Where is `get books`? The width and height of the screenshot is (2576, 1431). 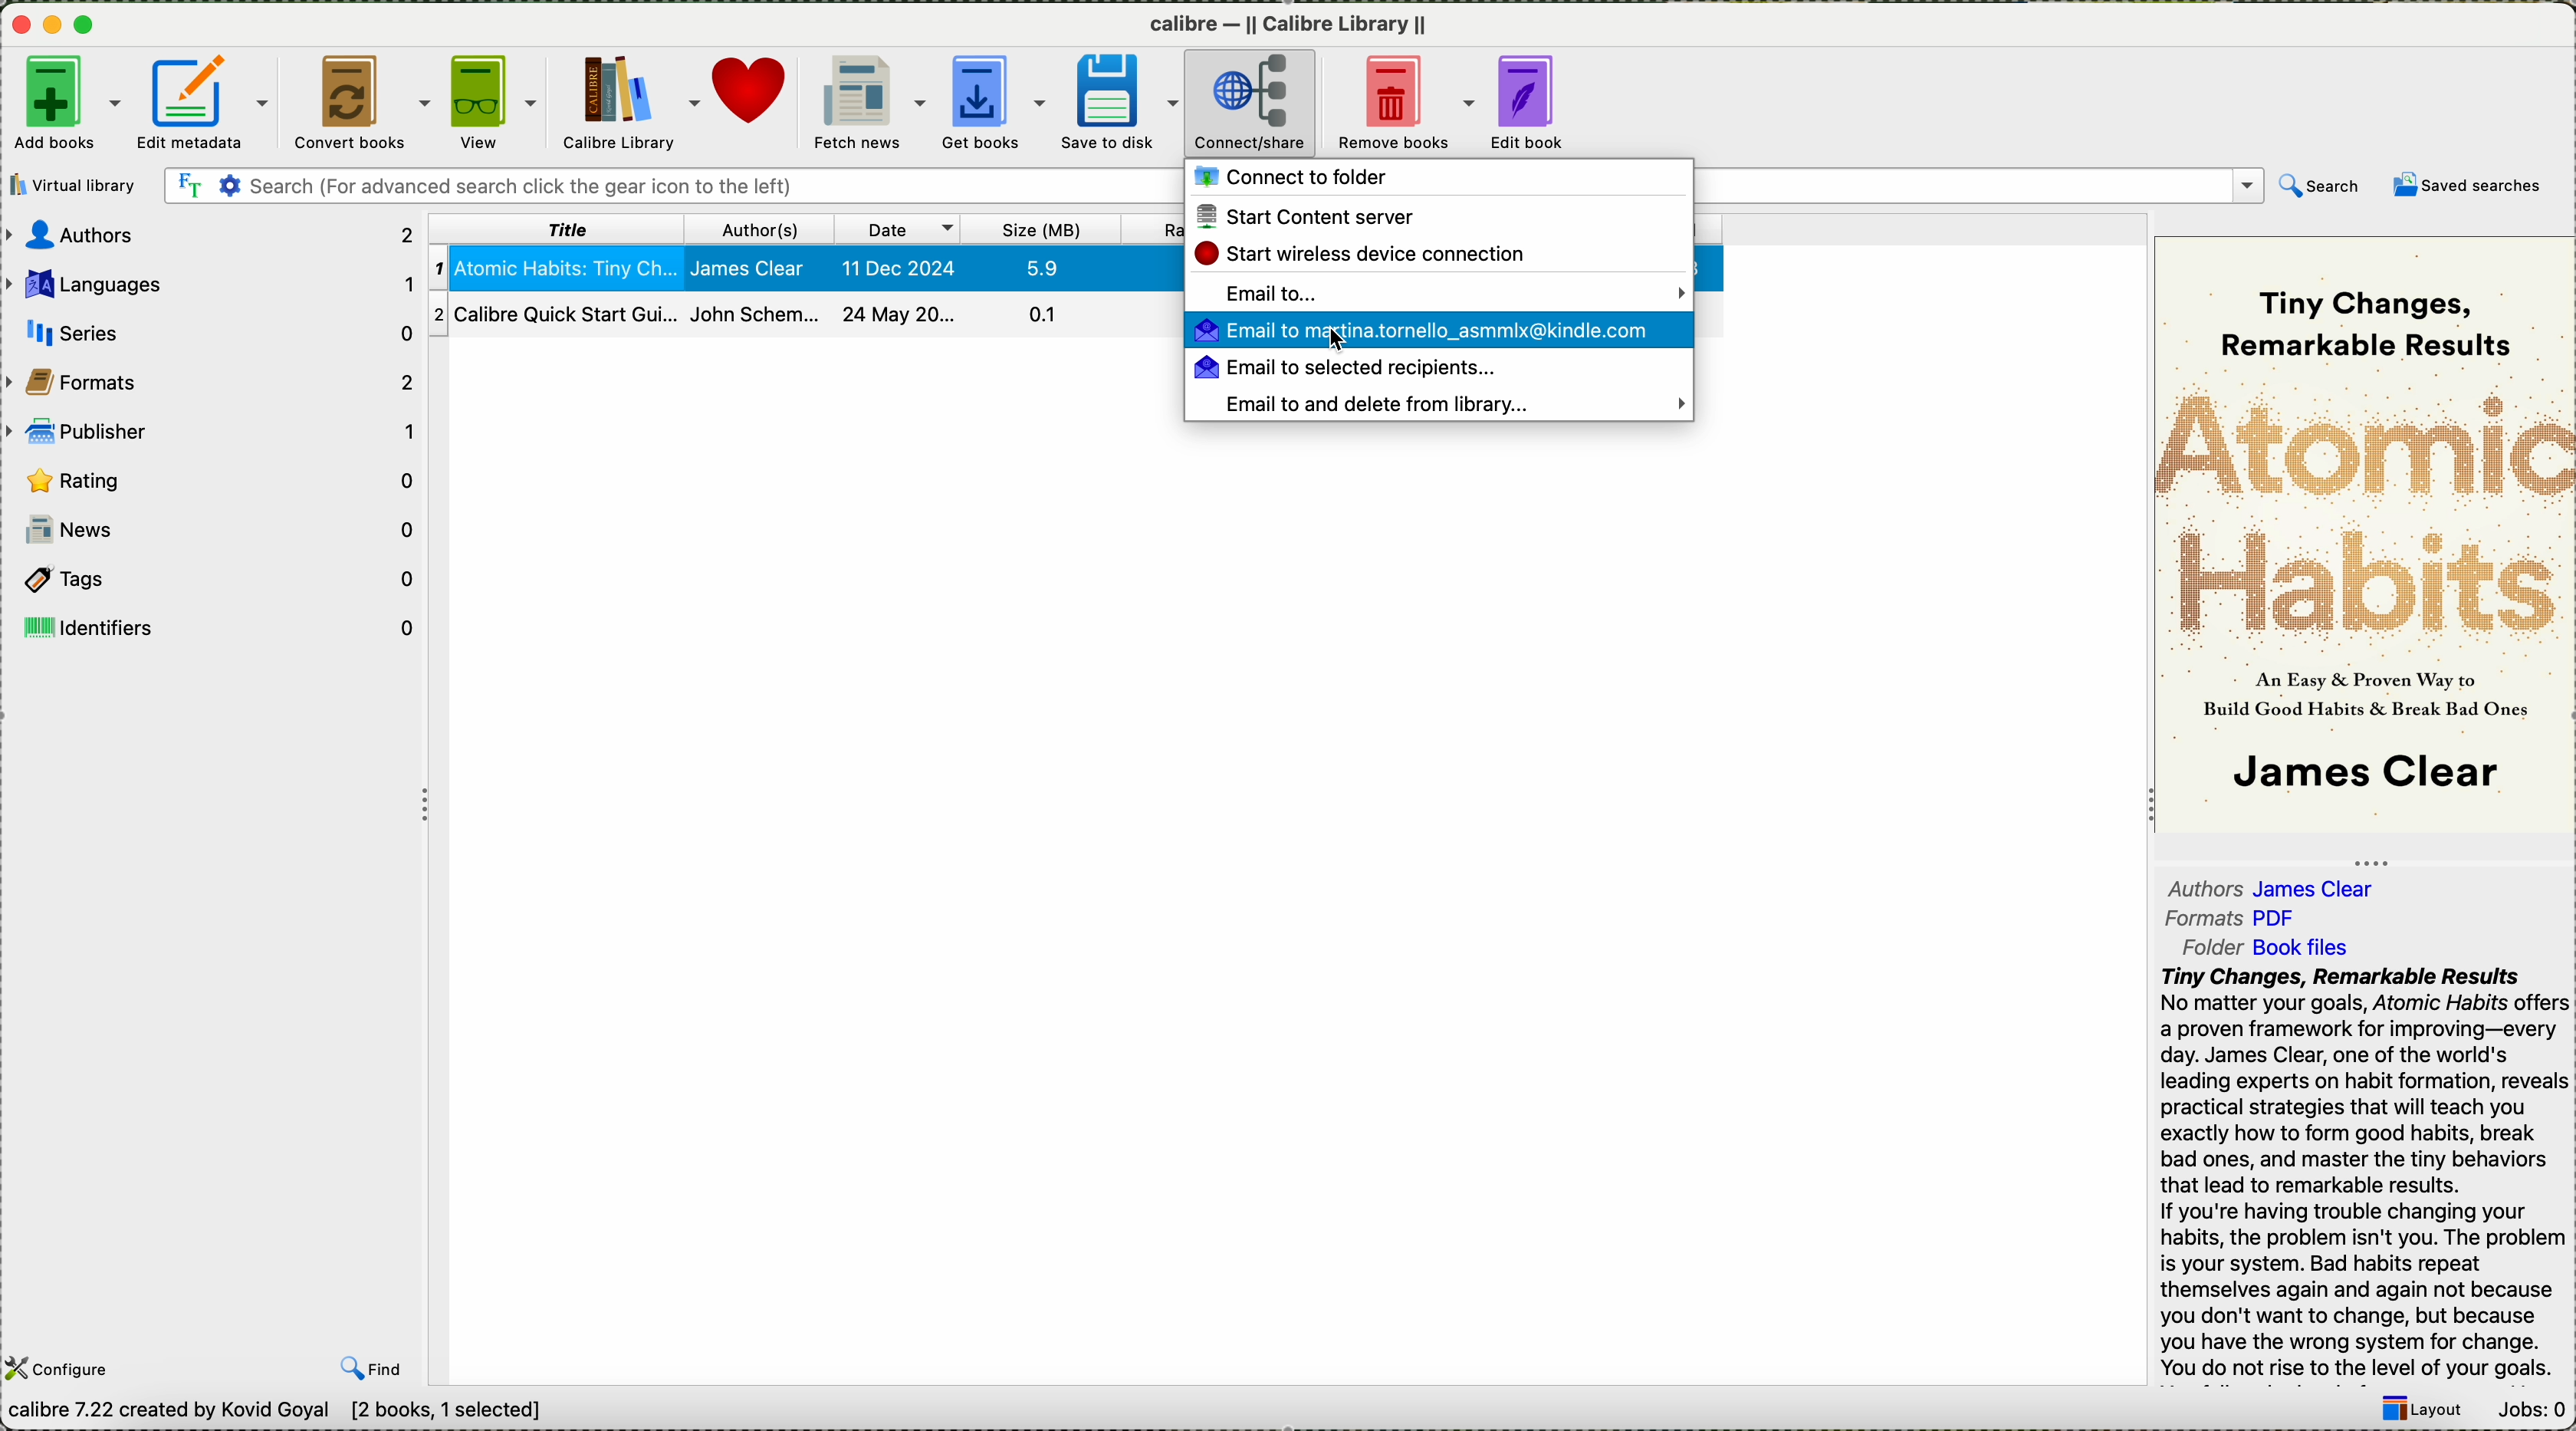
get books is located at coordinates (998, 104).